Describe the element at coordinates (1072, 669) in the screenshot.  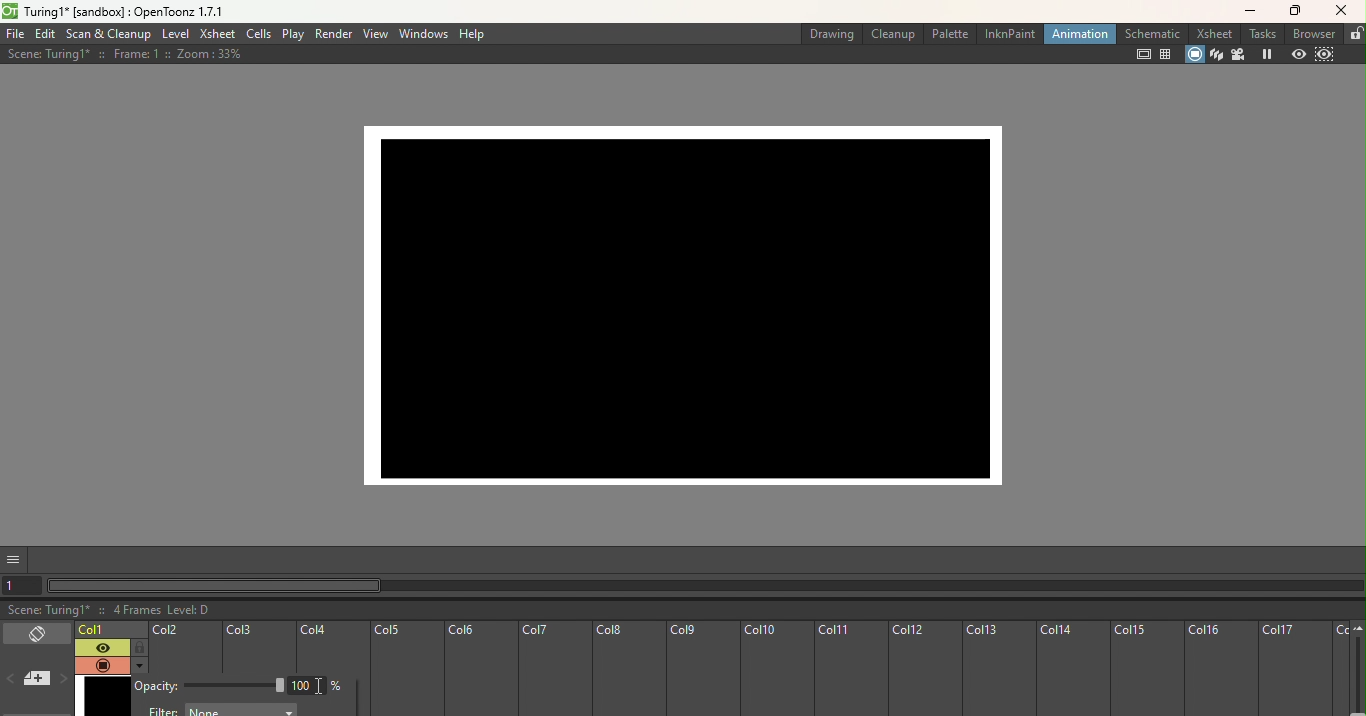
I see `Col14` at that location.